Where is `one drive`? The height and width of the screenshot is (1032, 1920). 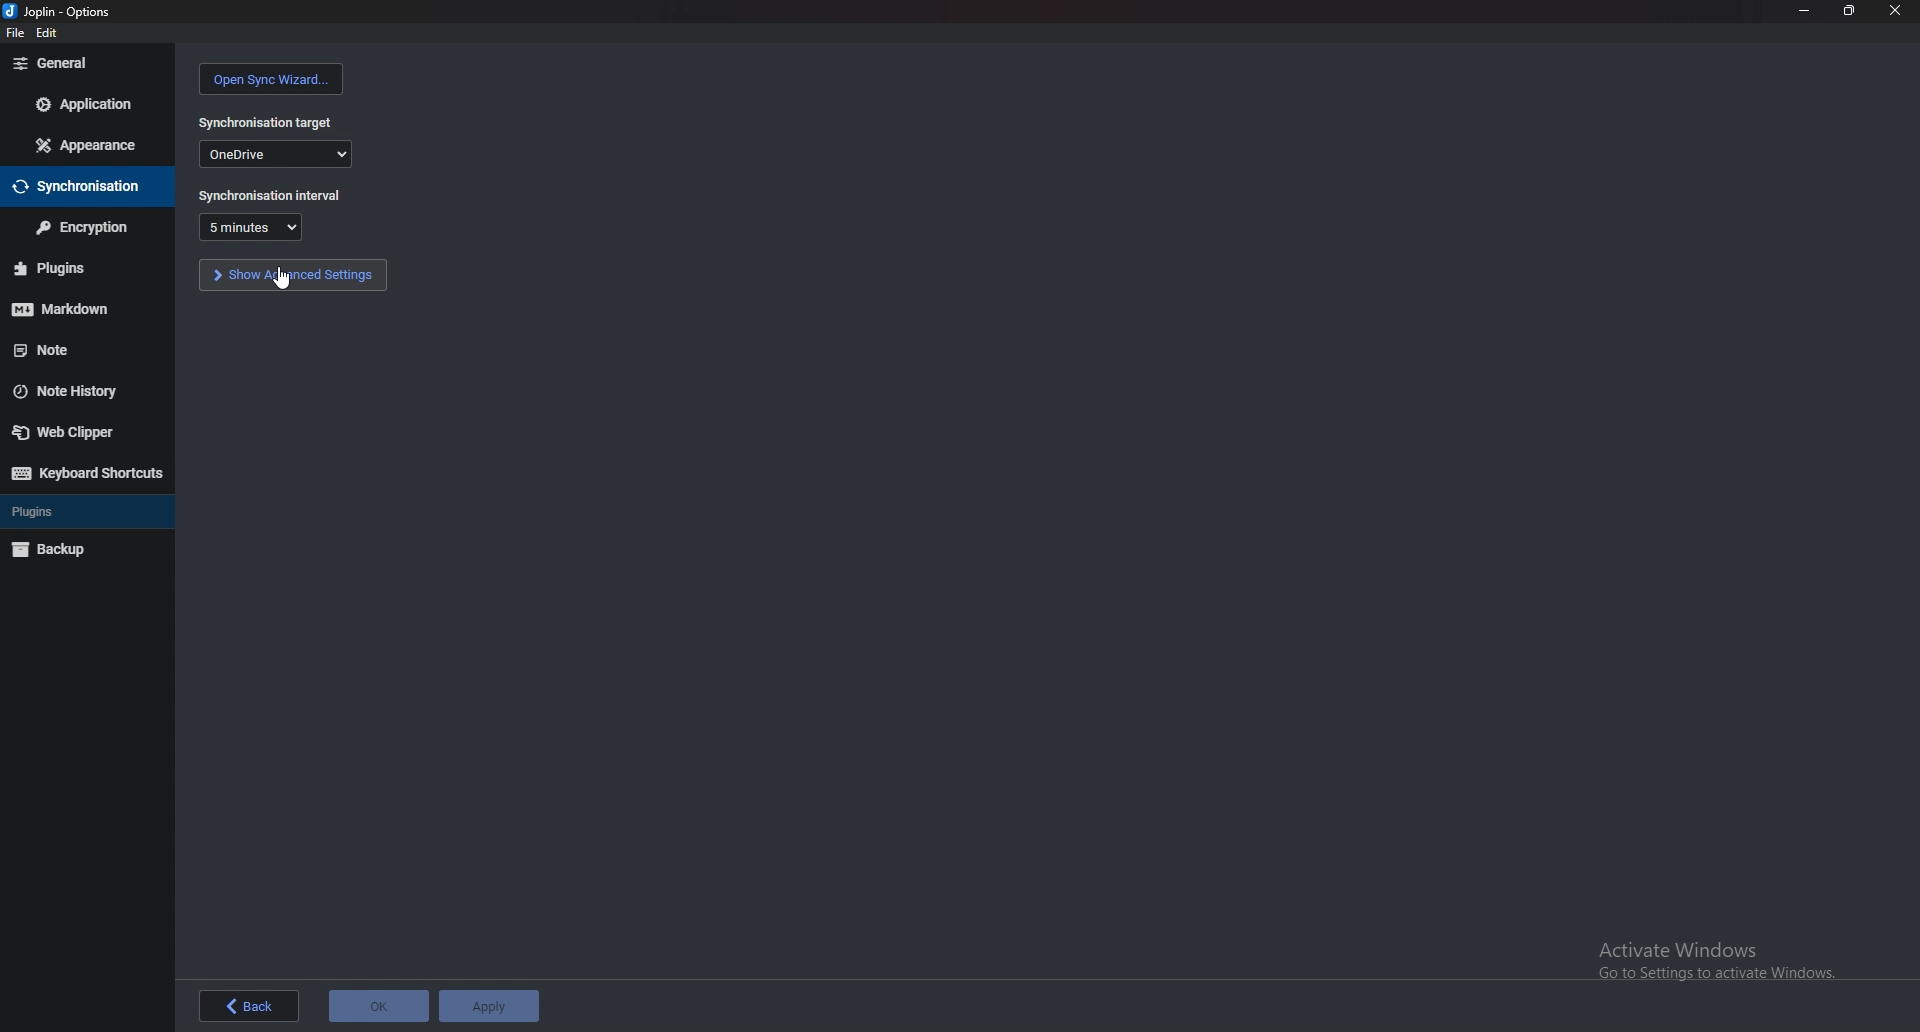
one drive is located at coordinates (276, 154).